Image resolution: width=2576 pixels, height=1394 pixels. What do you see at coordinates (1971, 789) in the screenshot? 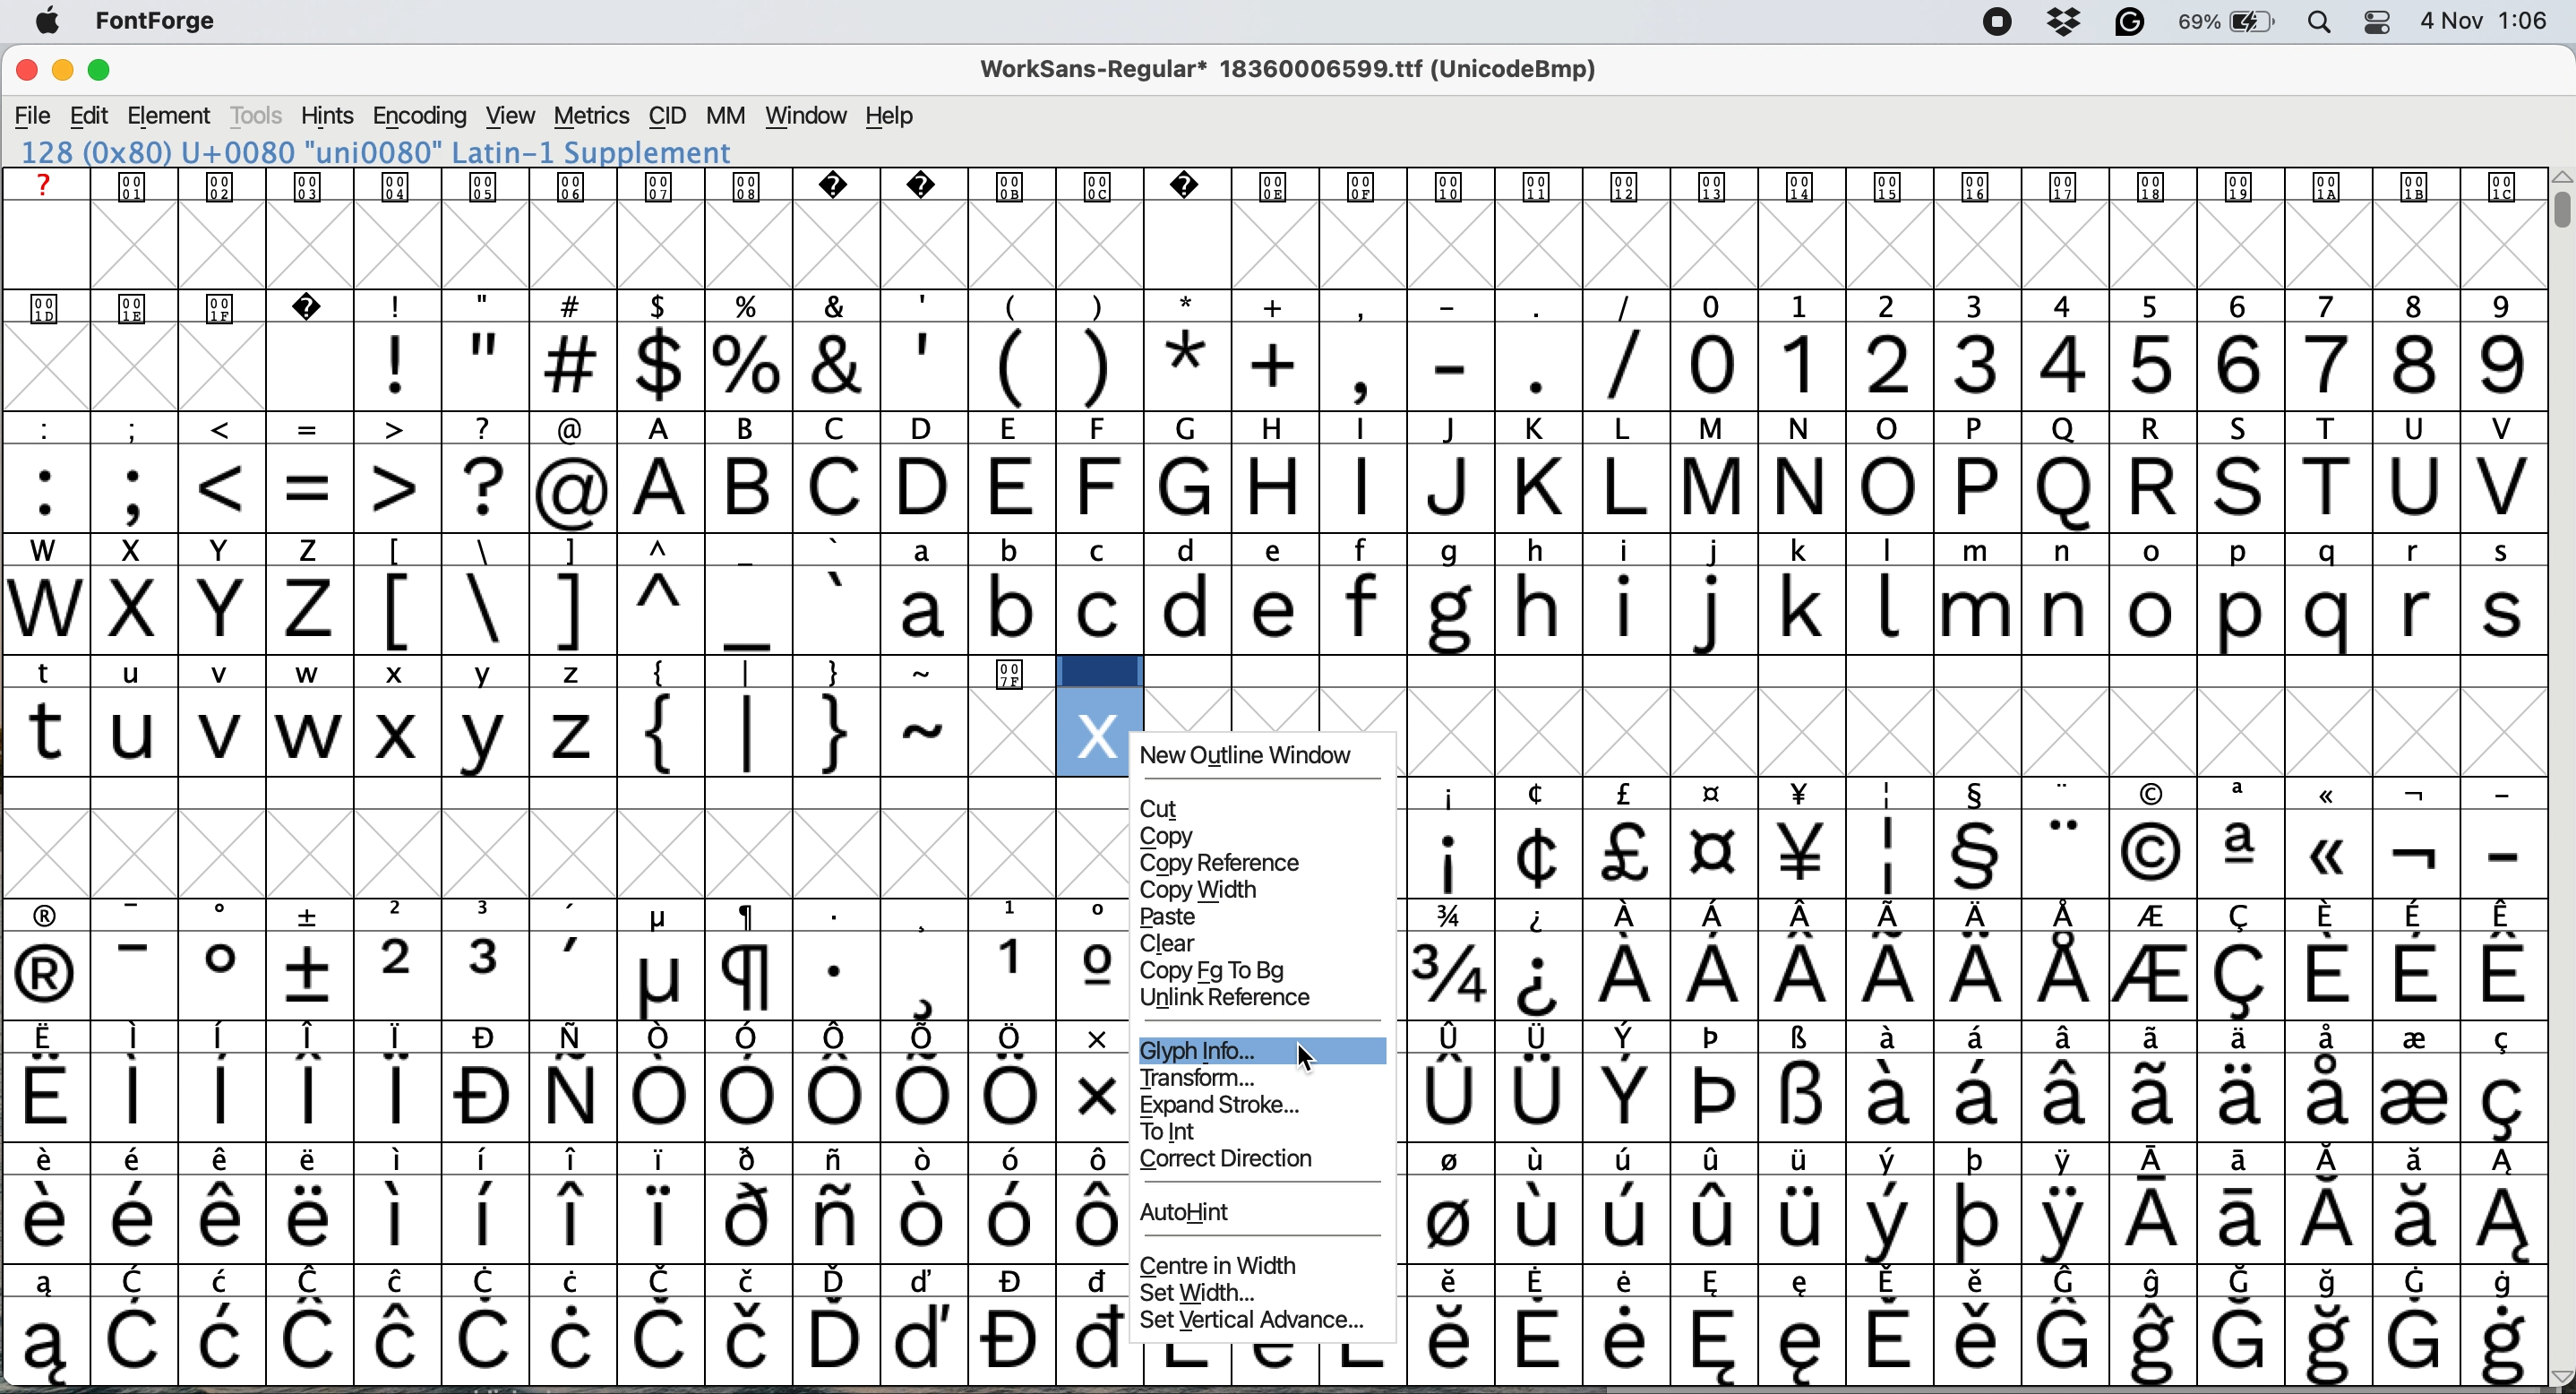
I see `SPECIAL CHARACTERS` at bounding box center [1971, 789].